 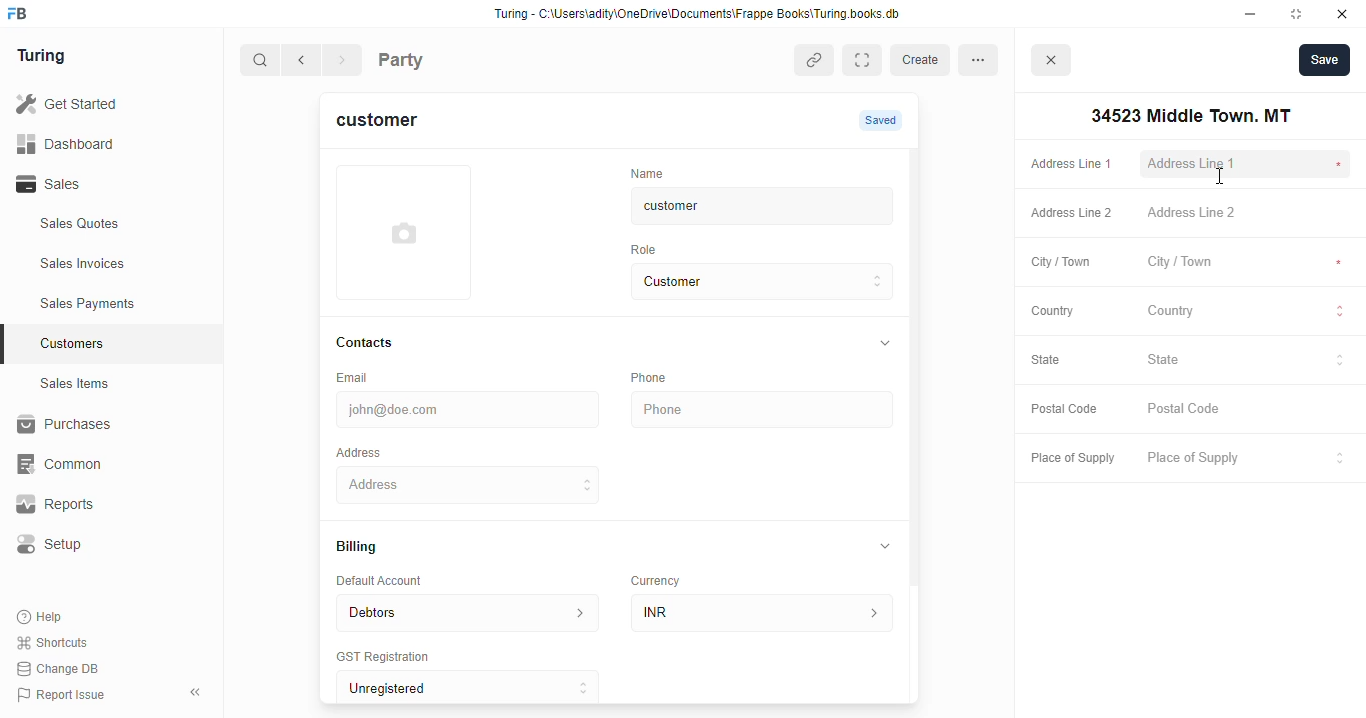 What do you see at coordinates (477, 688) in the screenshot?
I see `Unregistered` at bounding box center [477, 688].